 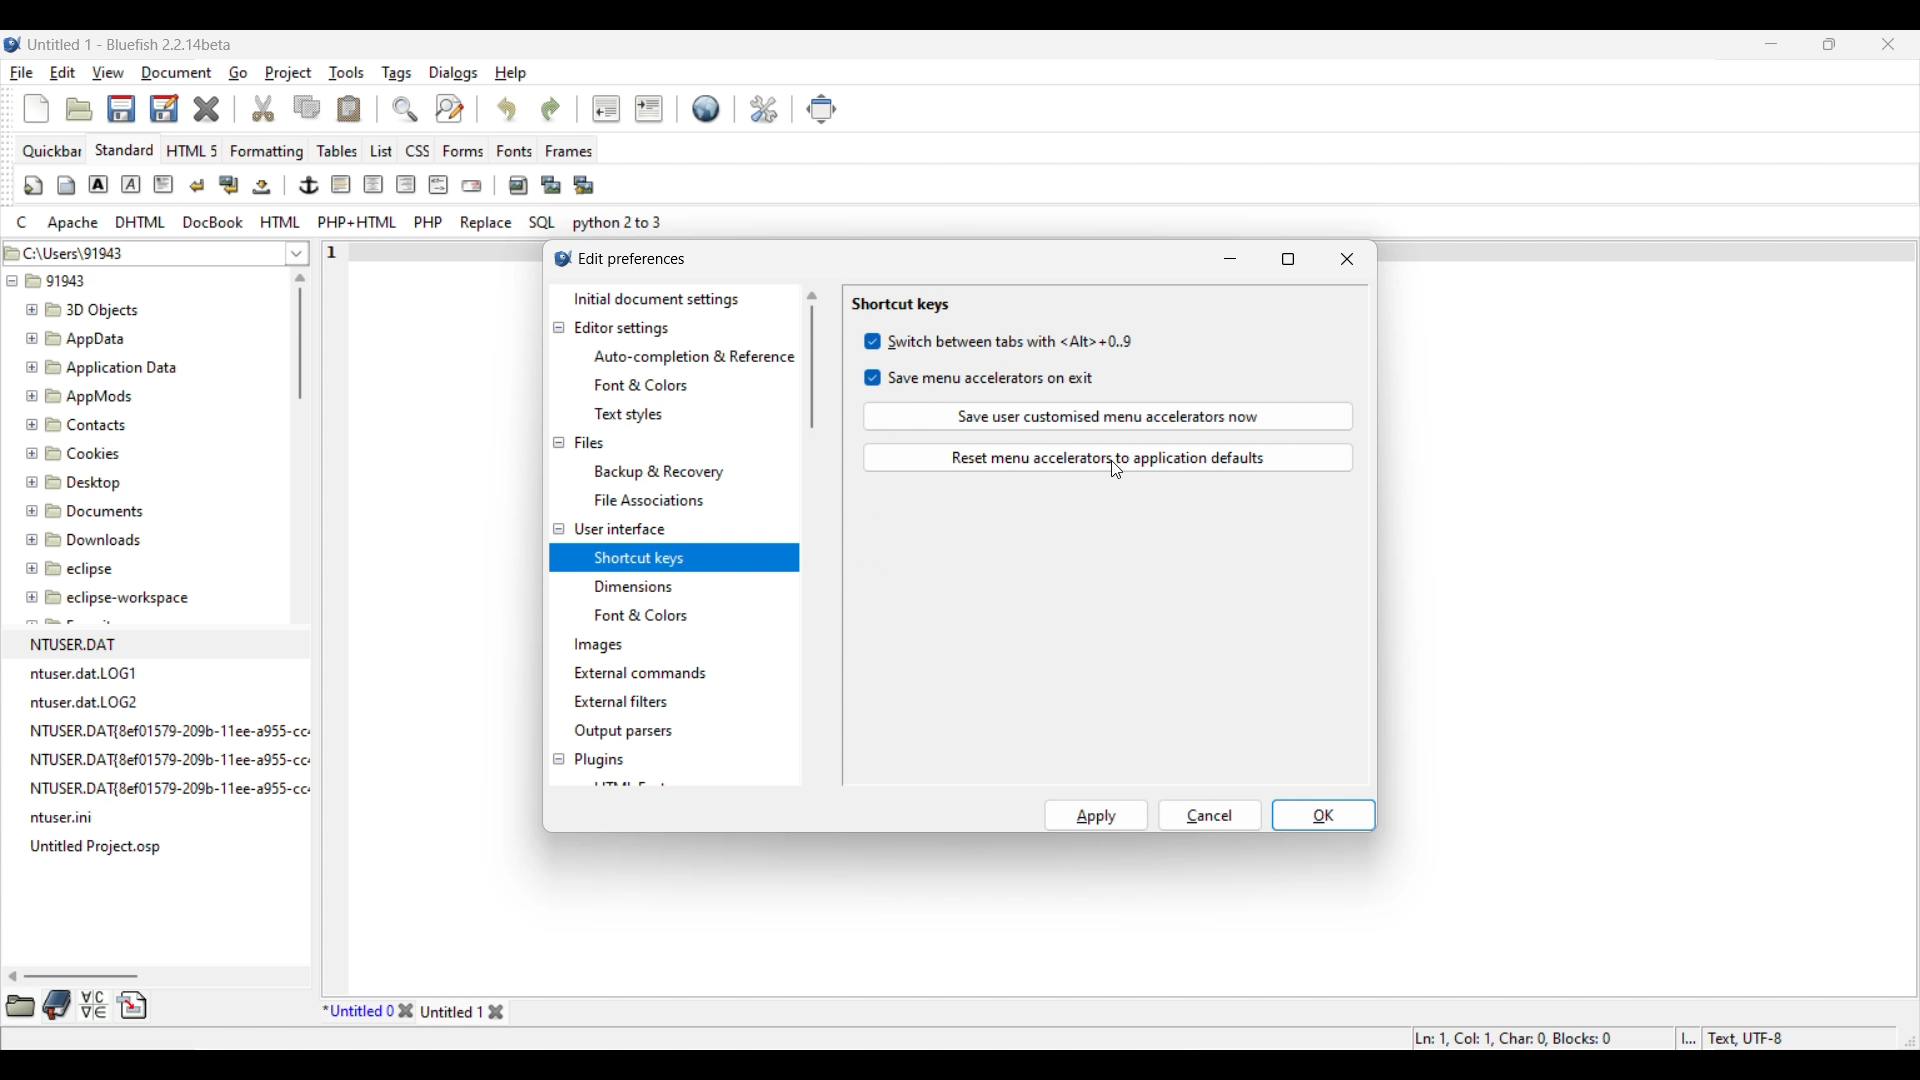 I want to click on shortcut keys, so click(x=638, y=555).